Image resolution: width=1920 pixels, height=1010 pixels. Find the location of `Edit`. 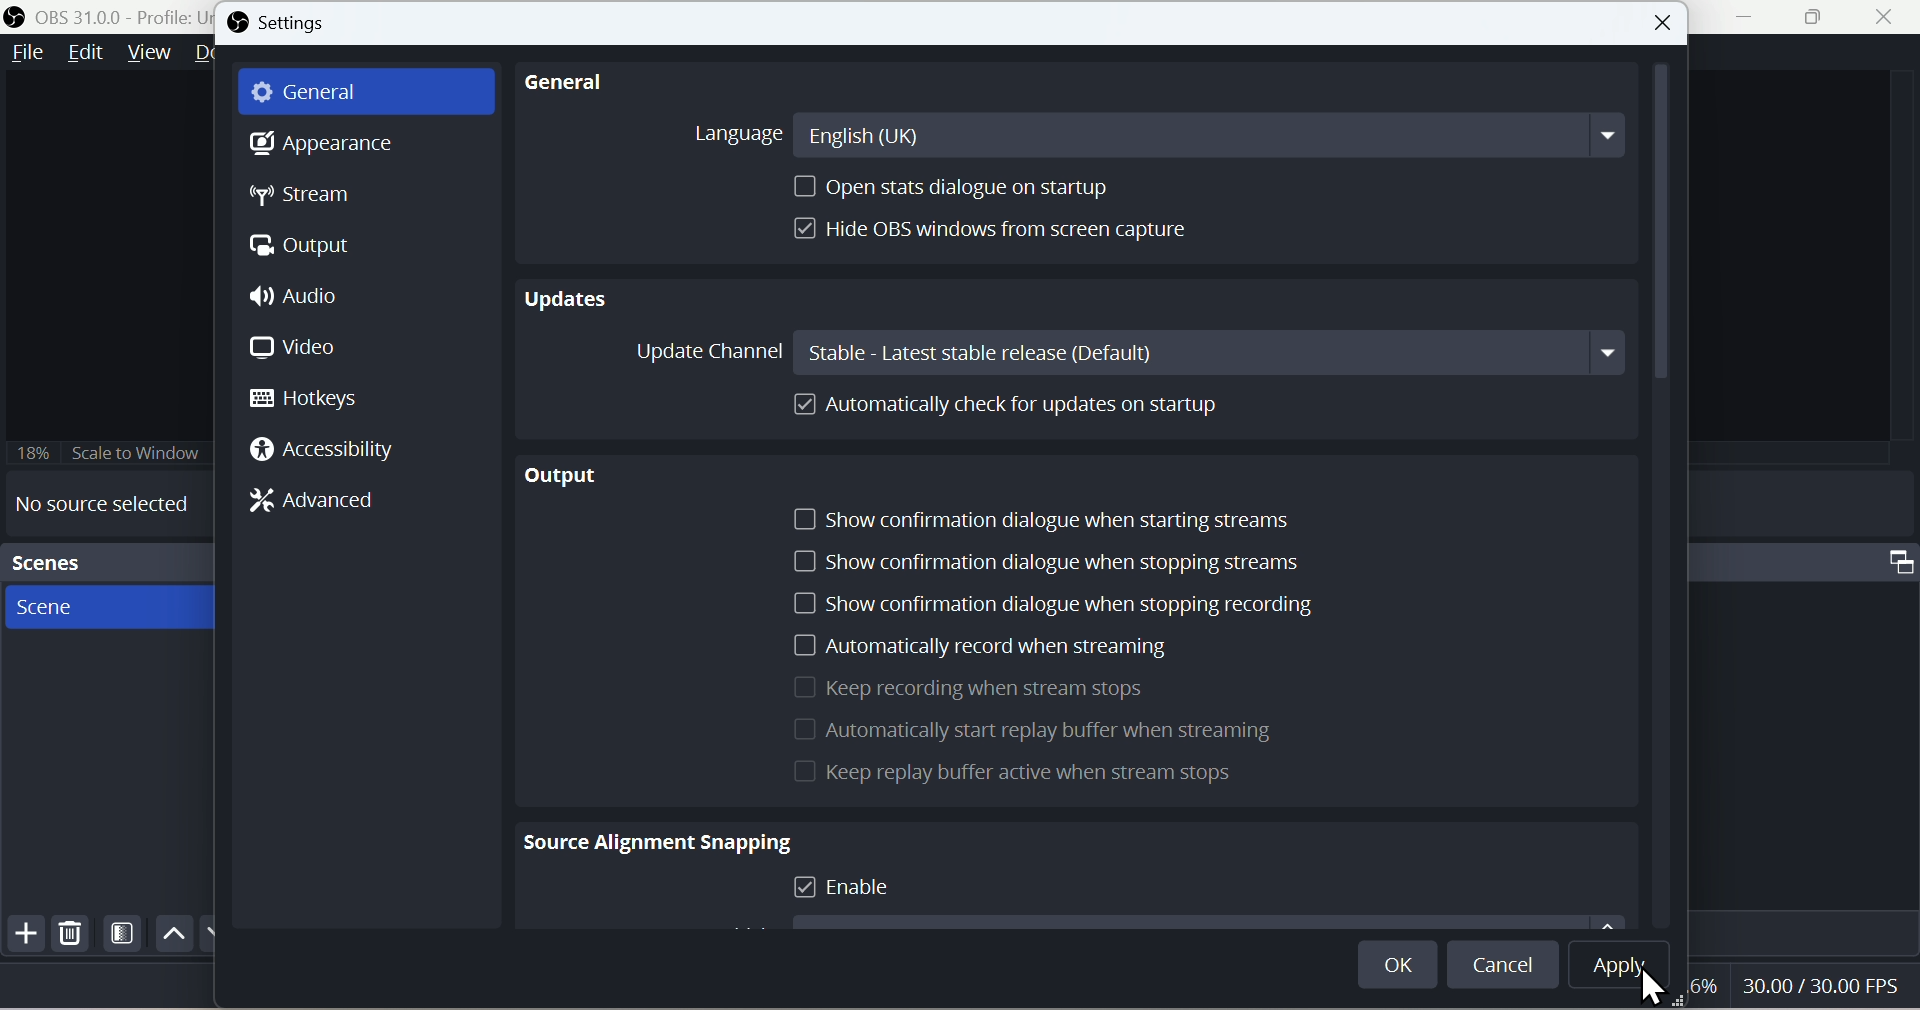

Edit is located at coordinates (84, 59).